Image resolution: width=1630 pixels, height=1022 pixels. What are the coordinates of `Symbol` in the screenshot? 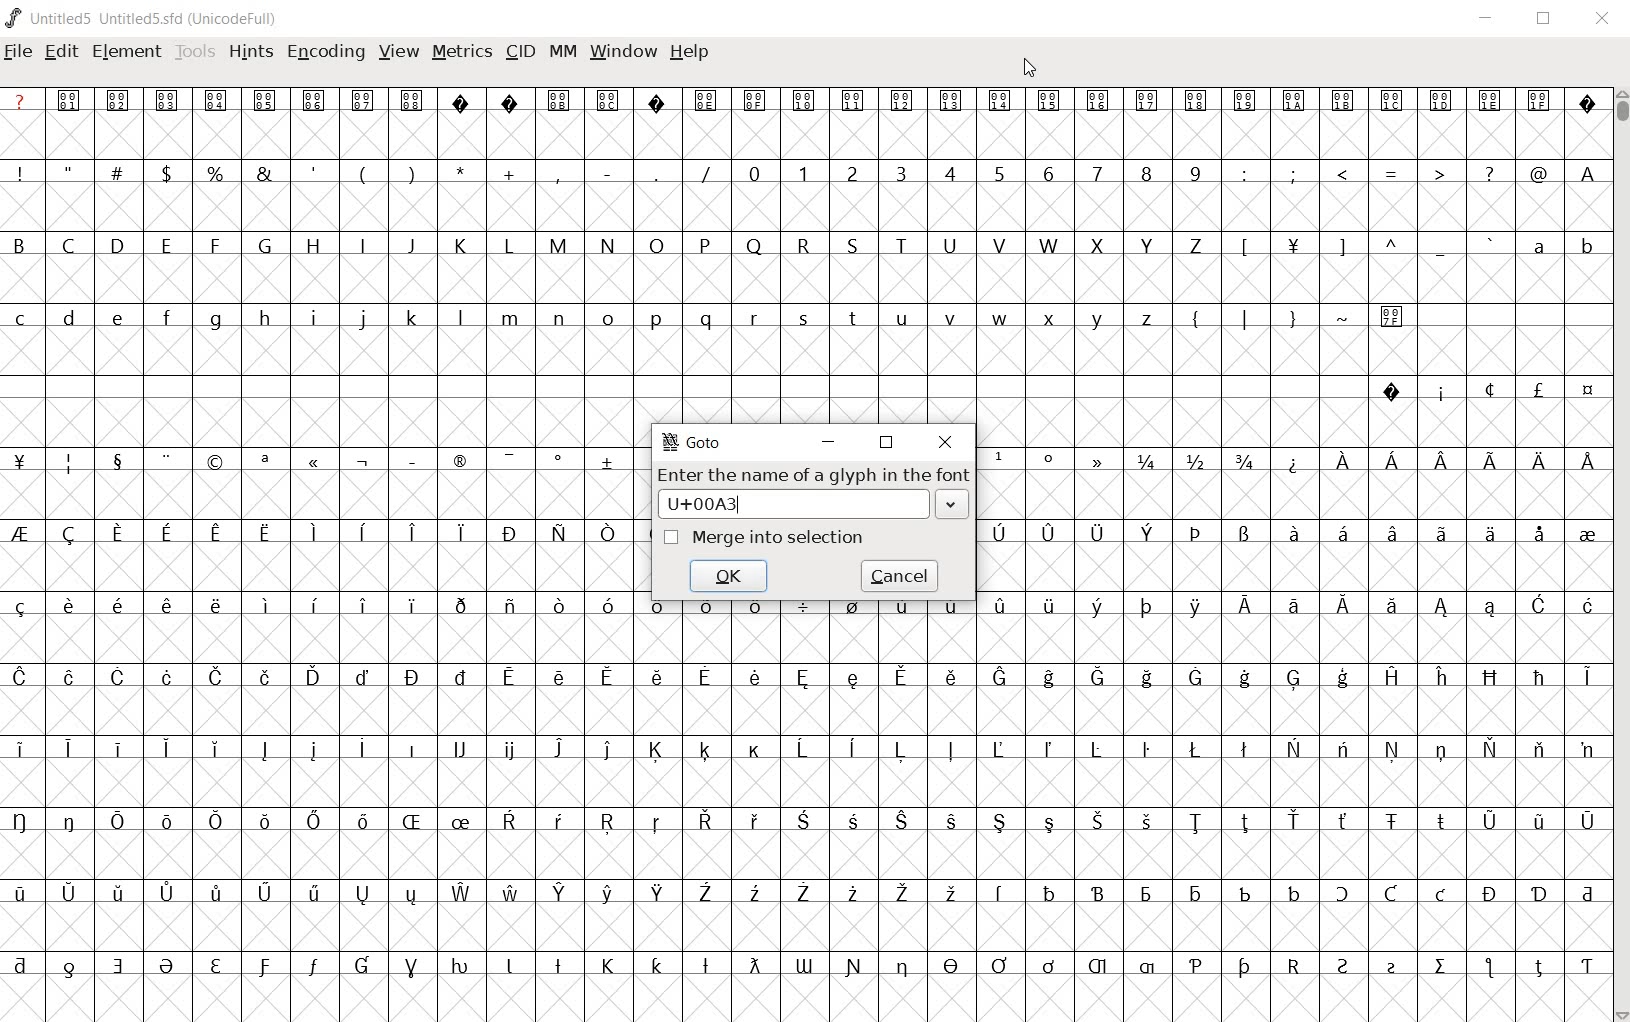 It's located at (1492, 610).